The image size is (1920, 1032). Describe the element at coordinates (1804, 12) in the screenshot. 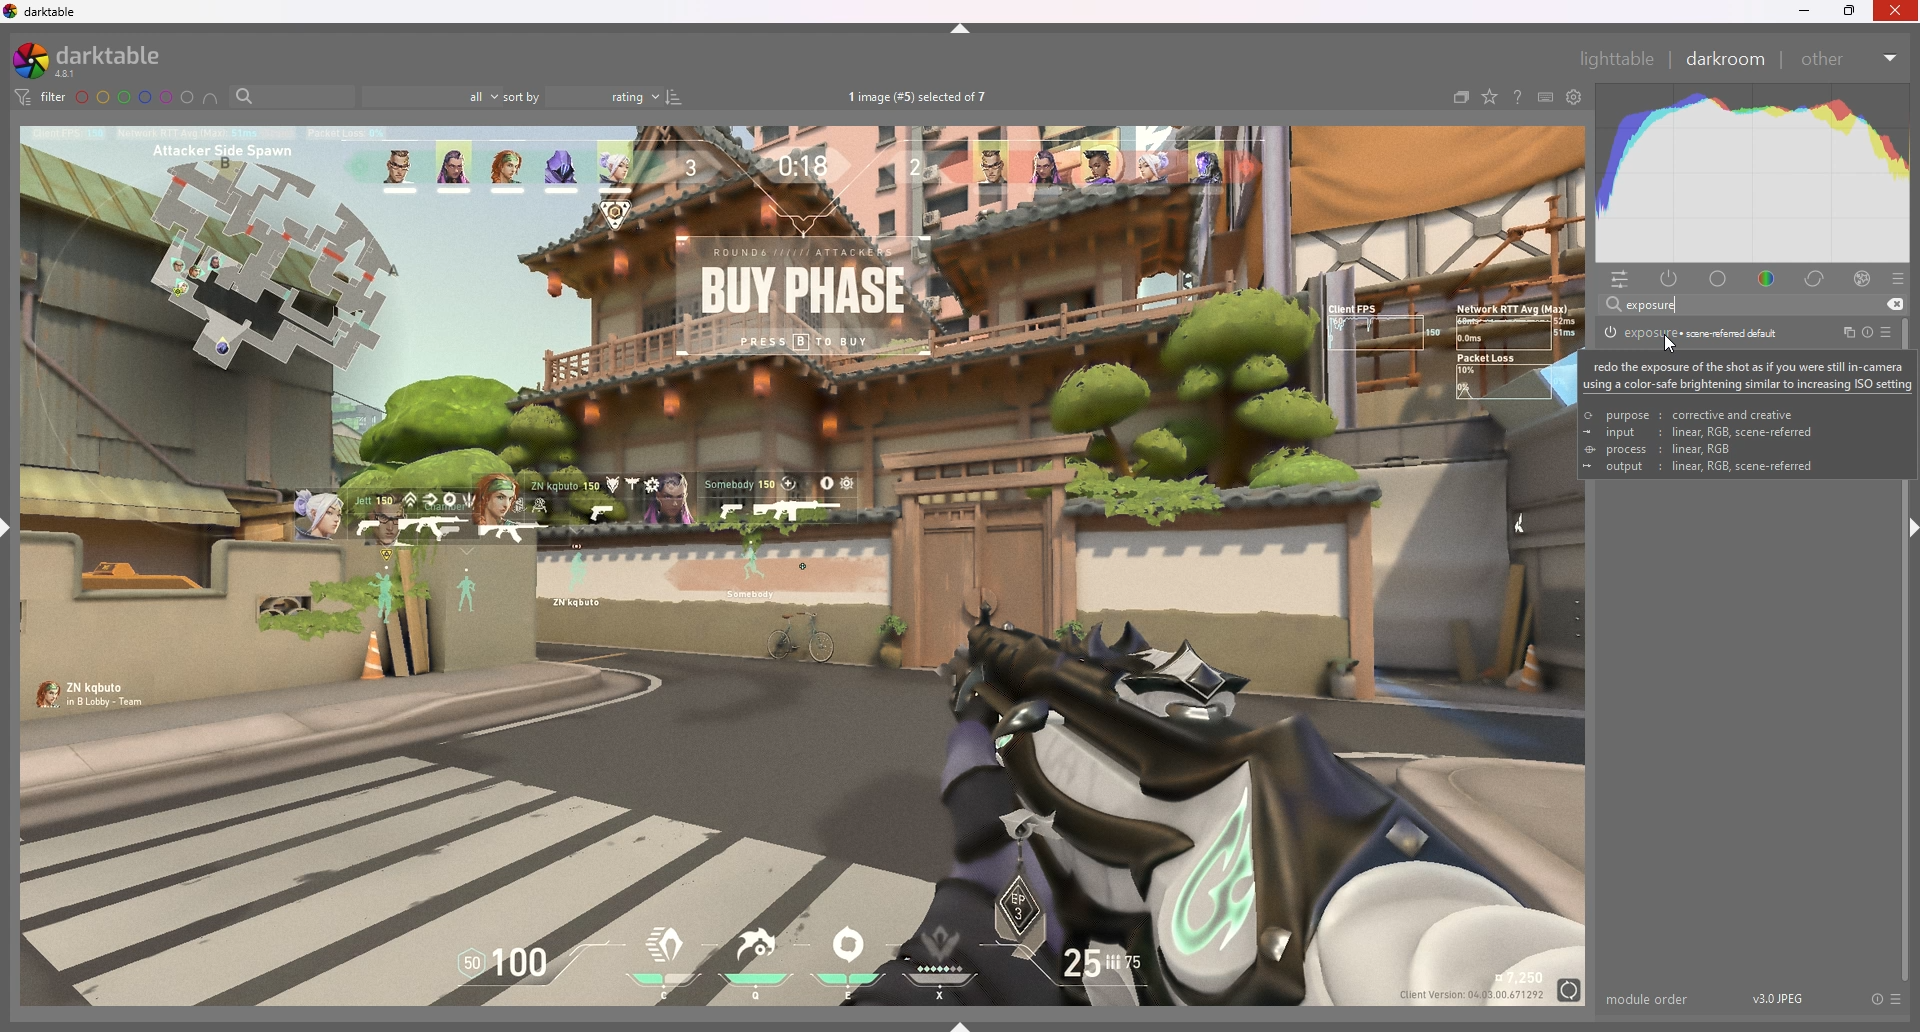

I see `minimize` at that location.